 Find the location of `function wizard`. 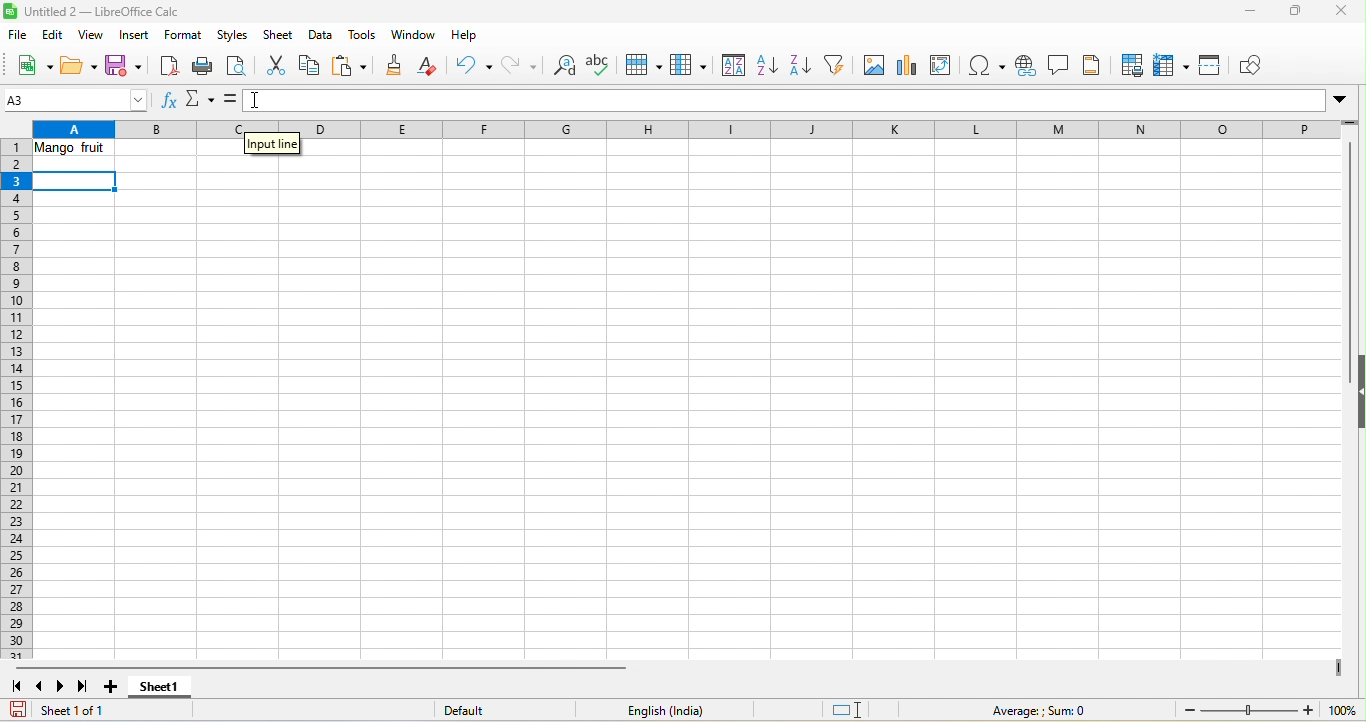

function wizard is located at coordinates (172, 104).